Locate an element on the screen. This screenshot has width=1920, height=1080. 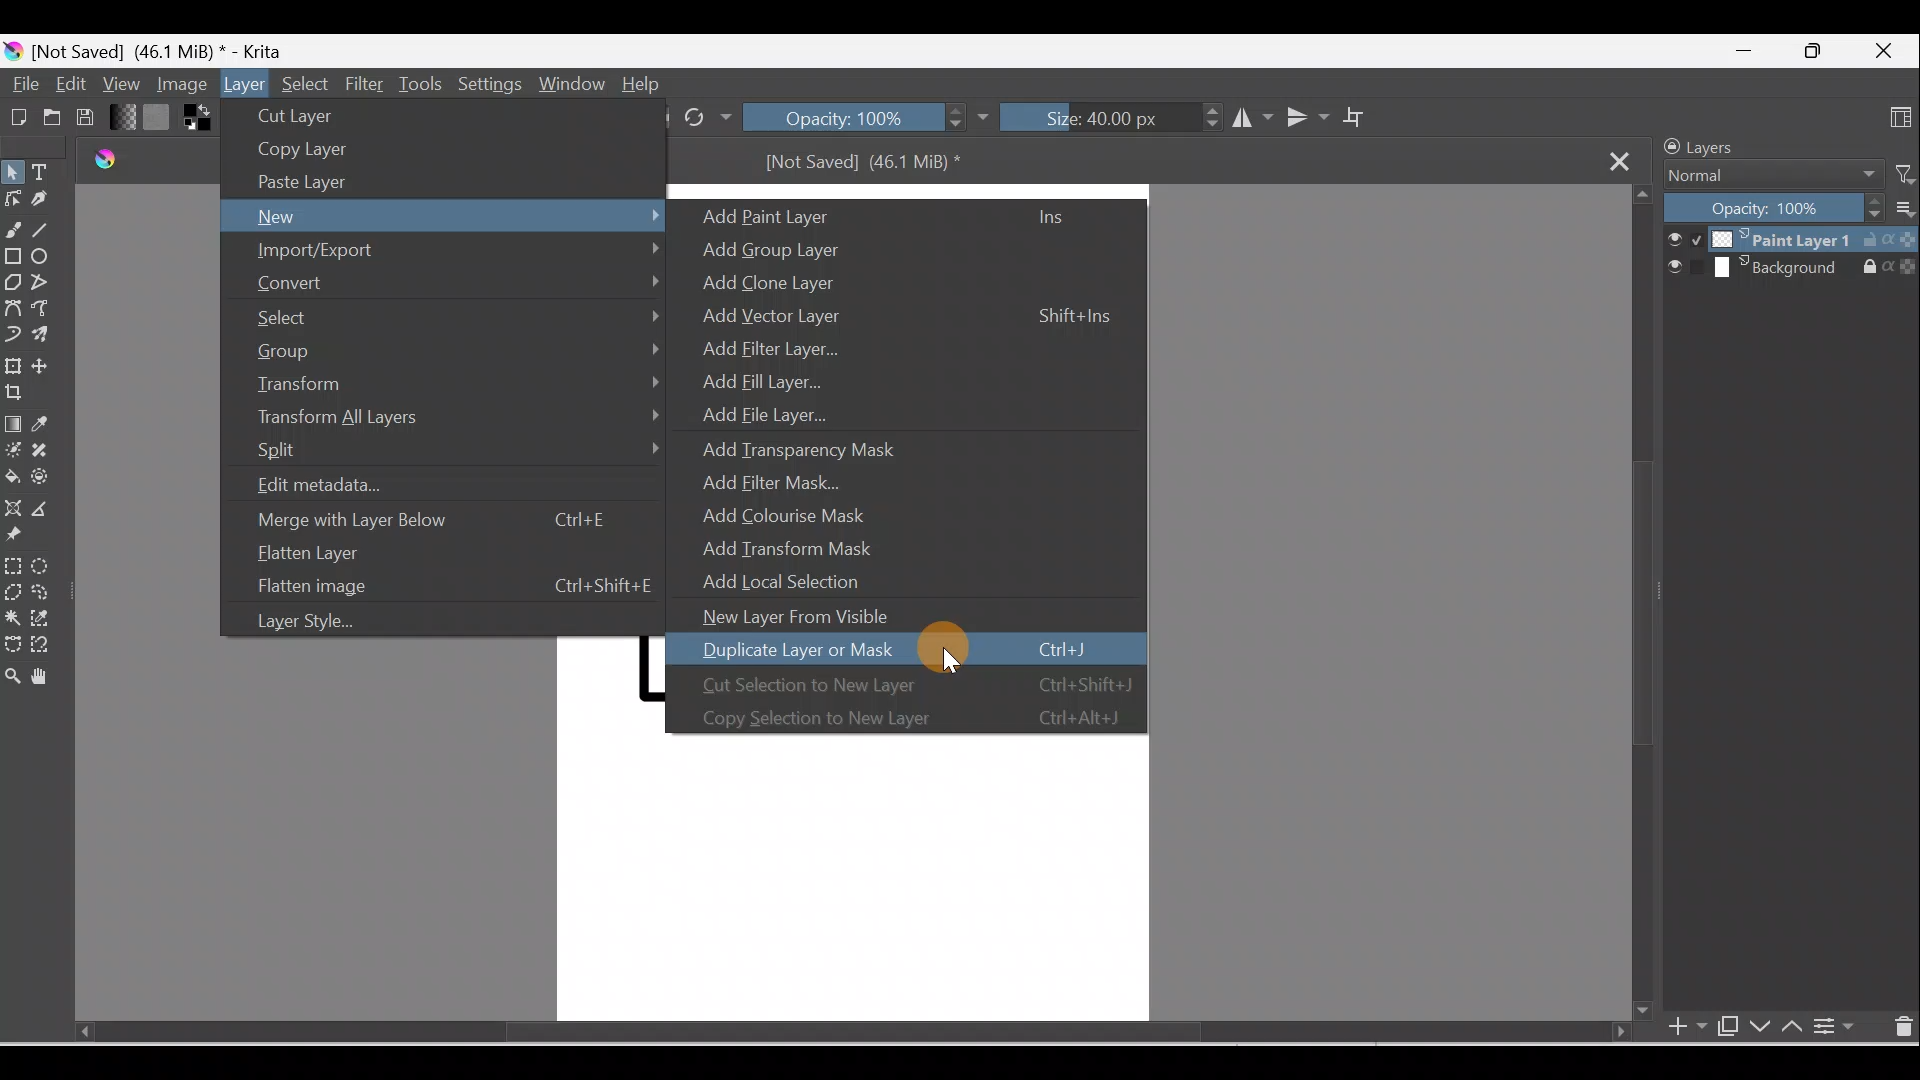
Crop the image to an area is located at coordinates (17, 393).